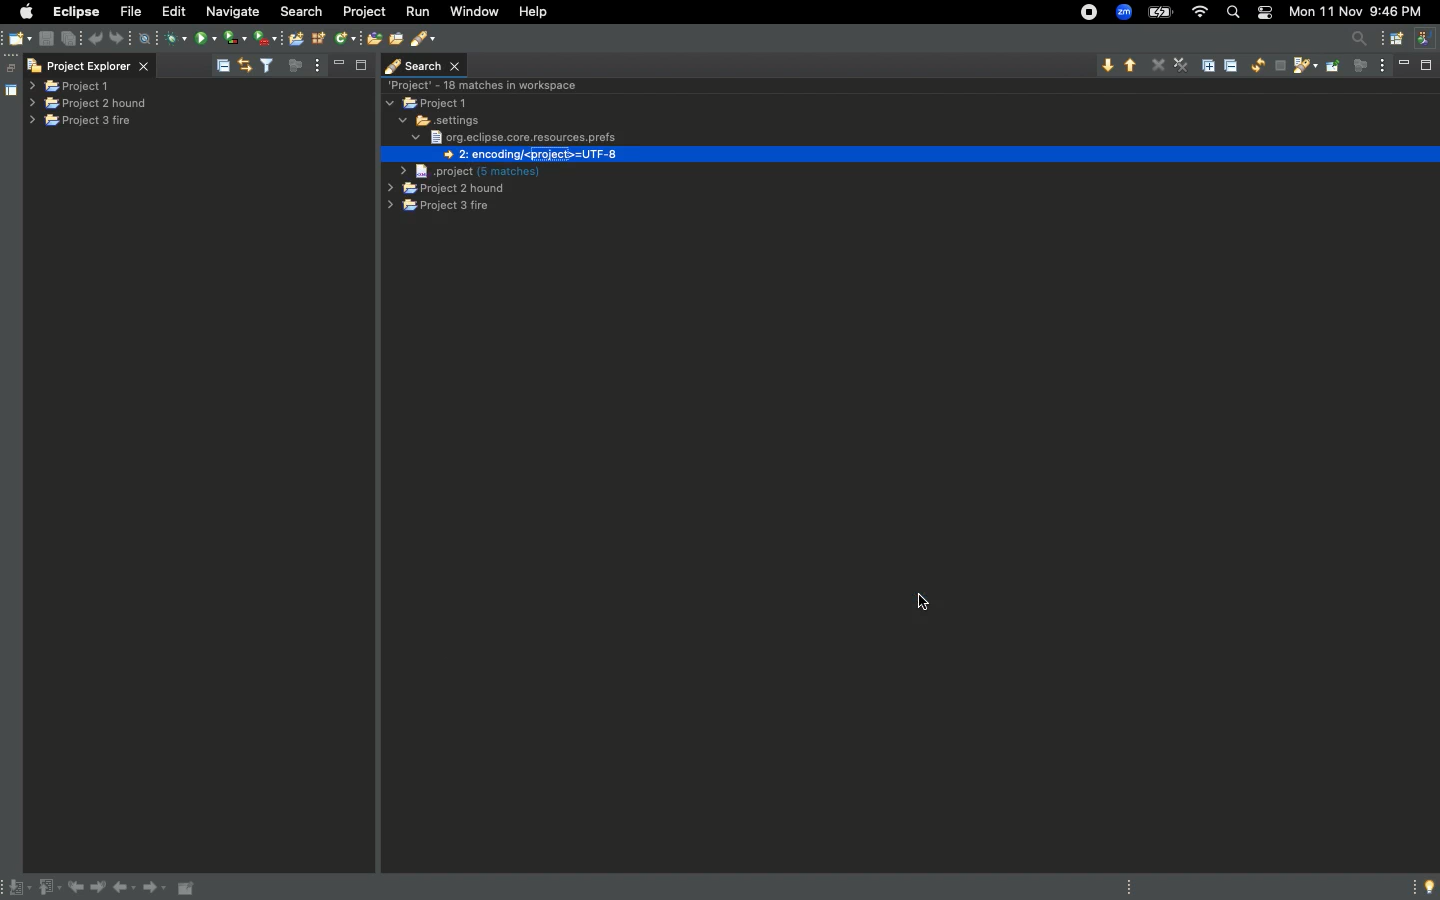 This screenshot has width=1440, height=900. I want to click on Run, so click(416, 12).